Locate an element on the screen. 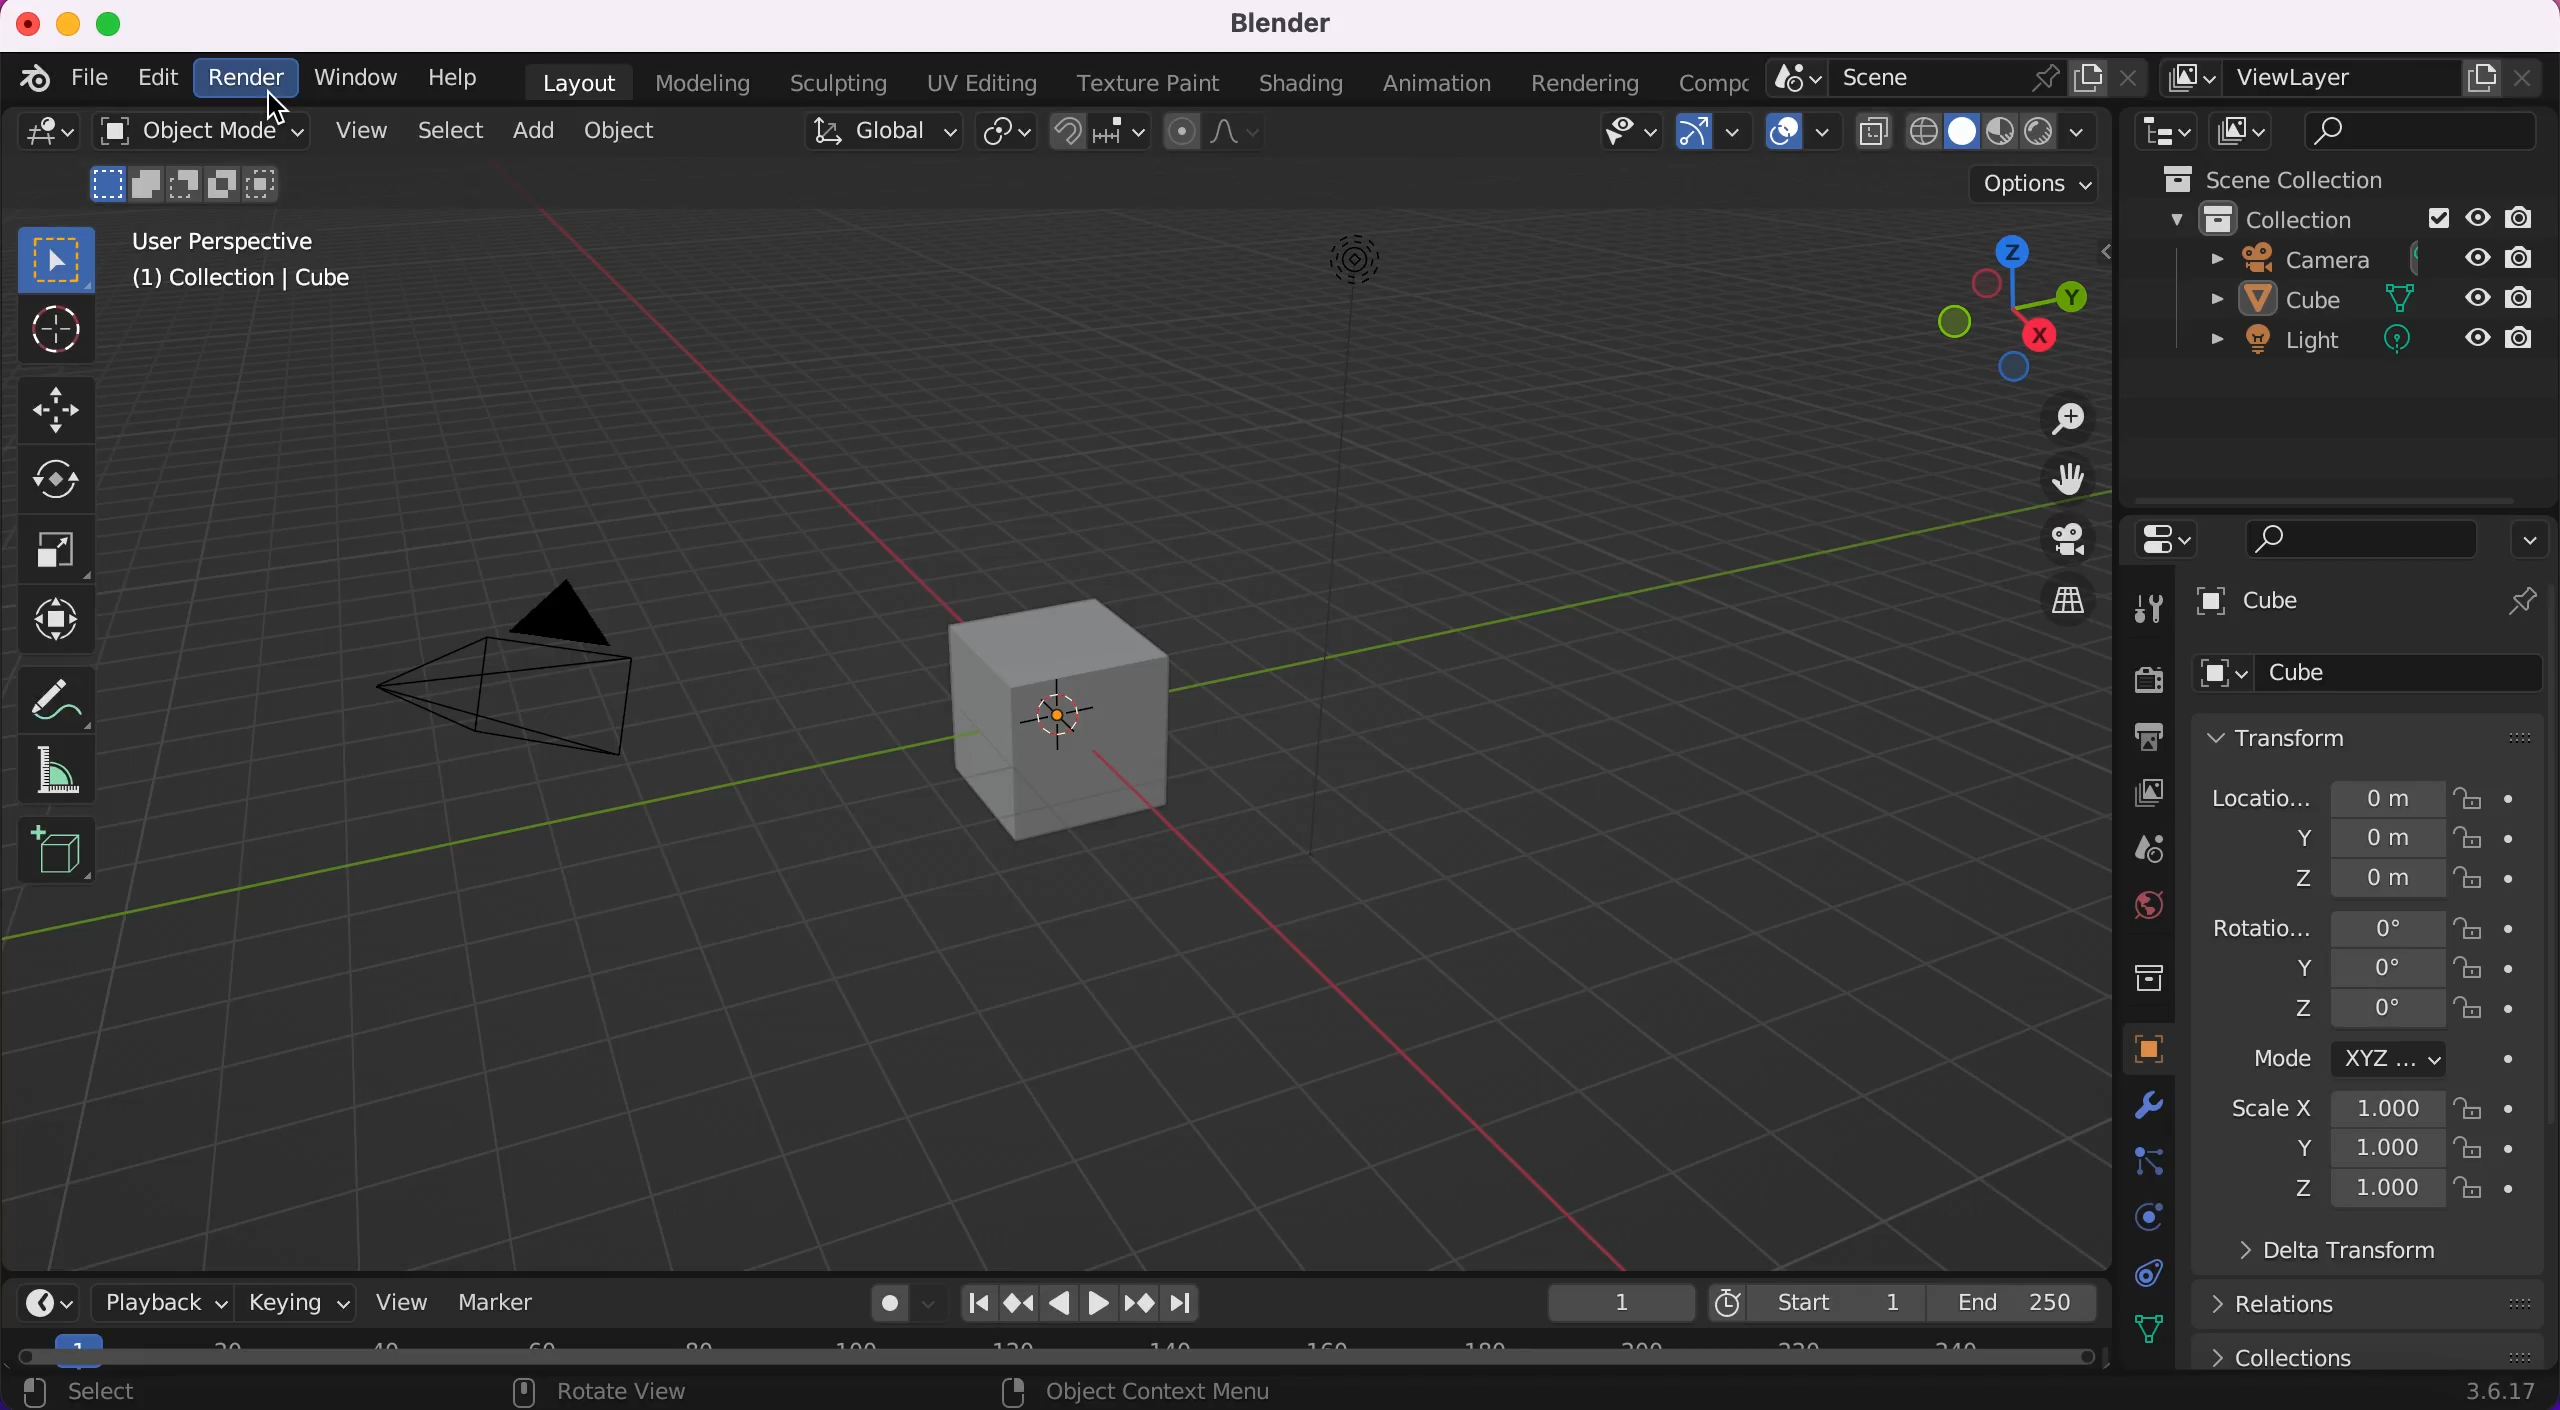  file is located at coordinates (88, 74).